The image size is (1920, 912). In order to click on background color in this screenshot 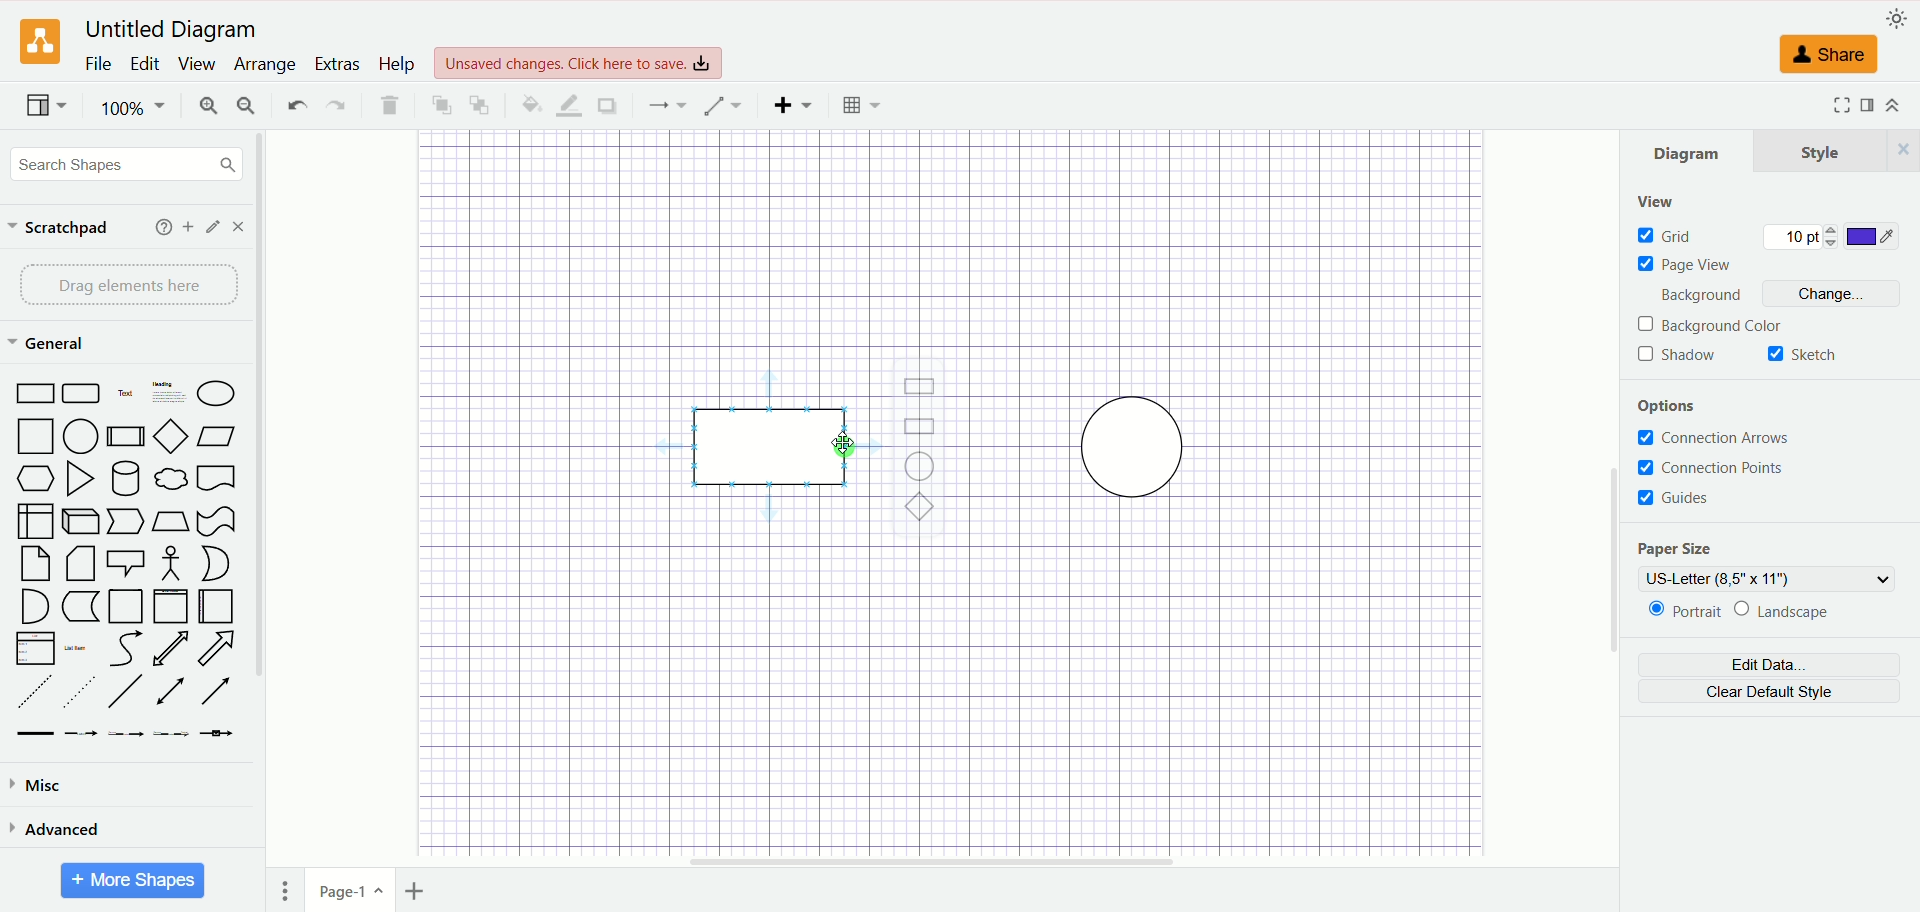, I will do `click(1712, 324)`.